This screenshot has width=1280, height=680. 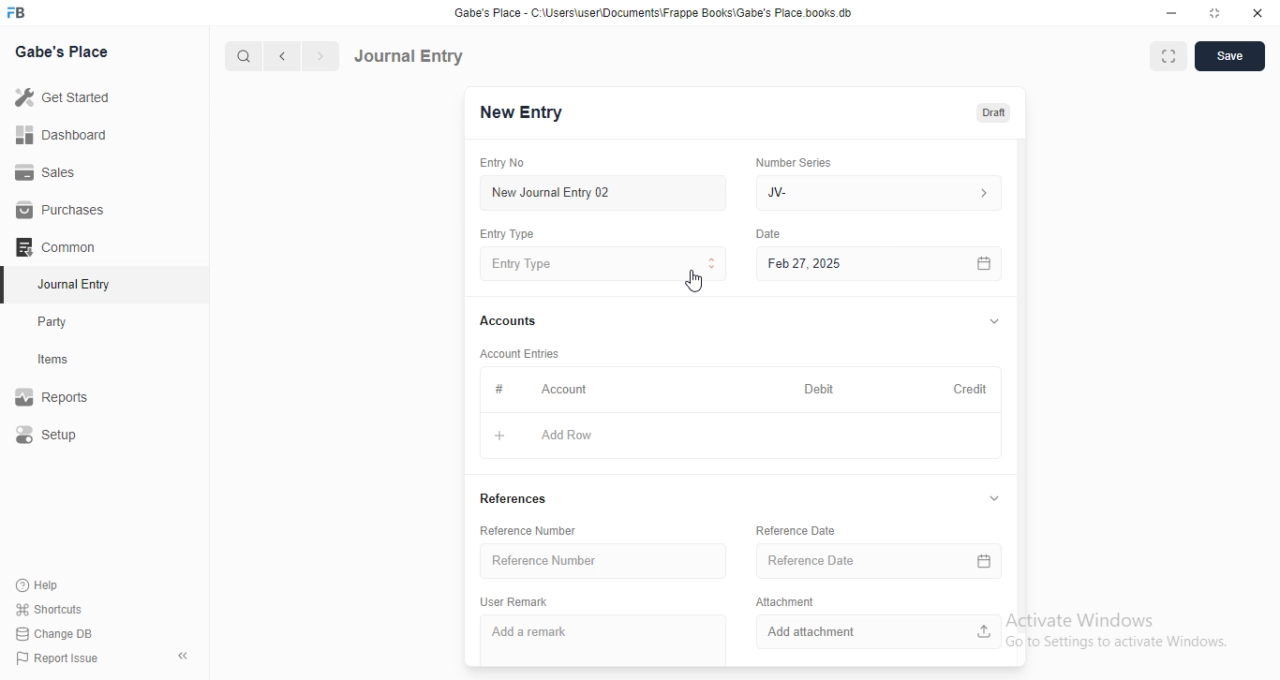 What do you see at coordinates (877, 192) in the screenshot?
I see `IV-` at bounding box center [877, 192].